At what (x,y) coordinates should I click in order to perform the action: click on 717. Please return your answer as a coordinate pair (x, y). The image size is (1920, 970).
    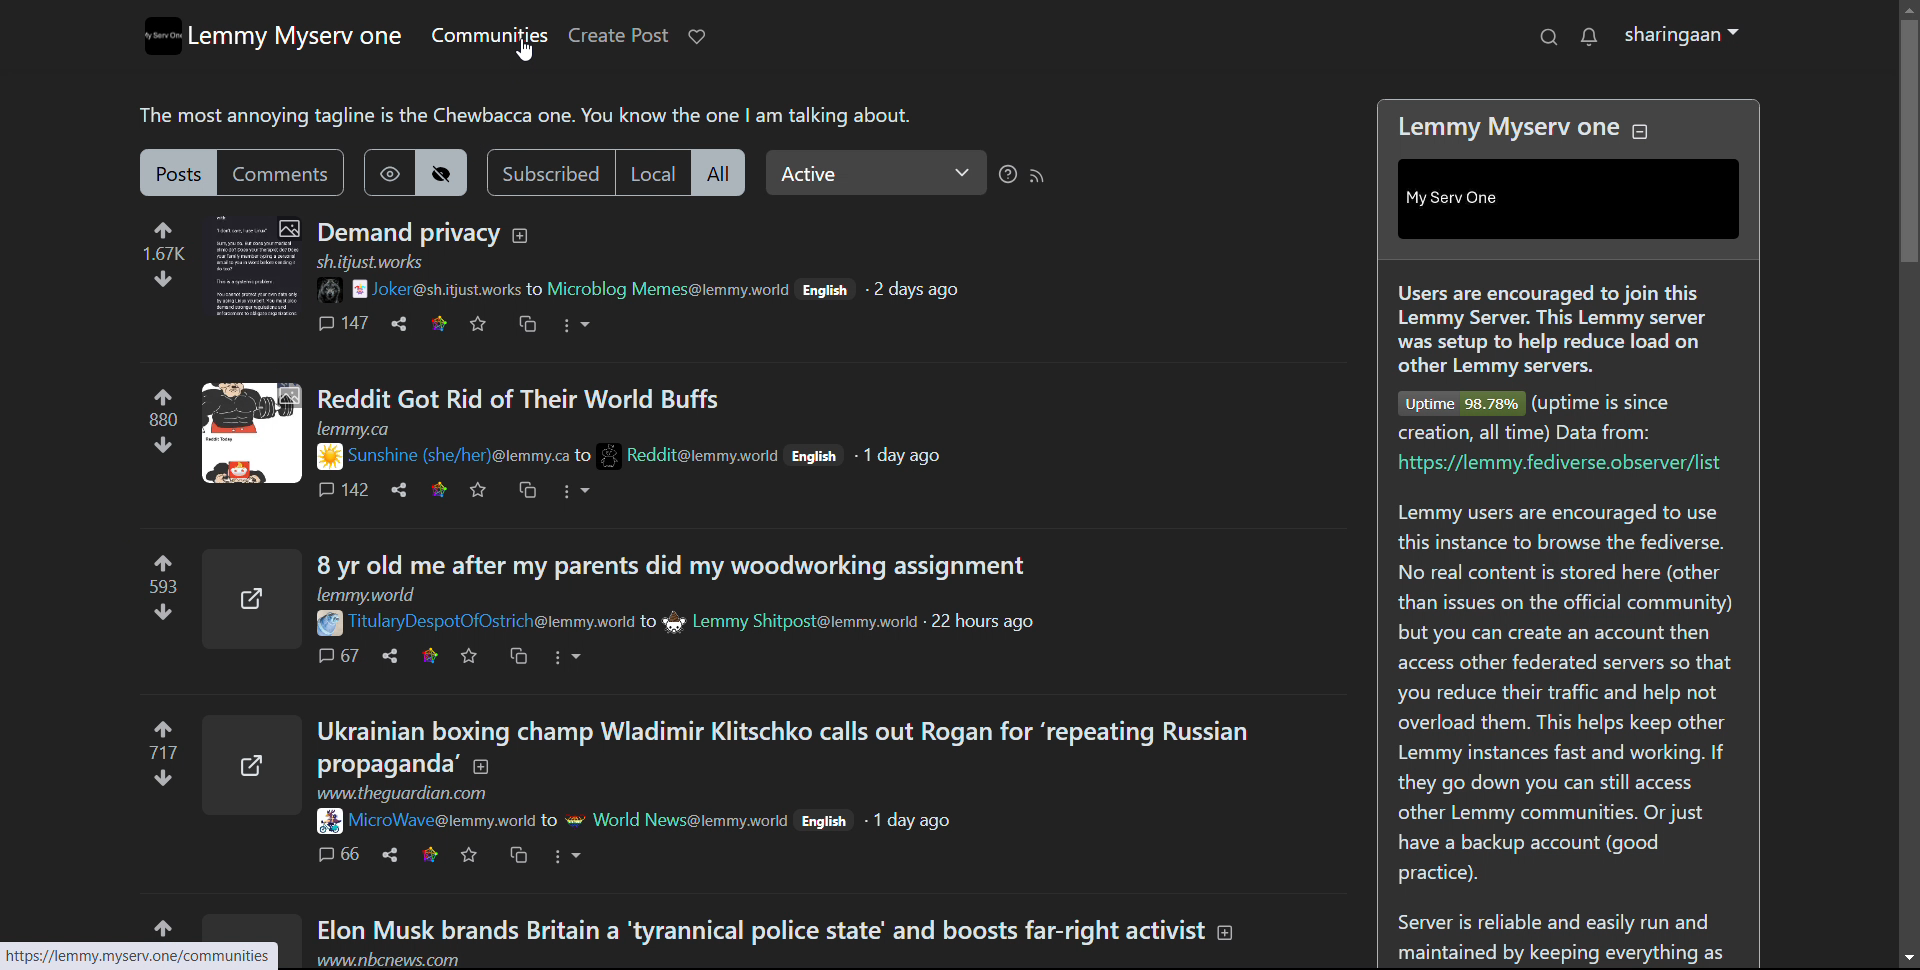
    Looking at the image, I should click on (160, 751).